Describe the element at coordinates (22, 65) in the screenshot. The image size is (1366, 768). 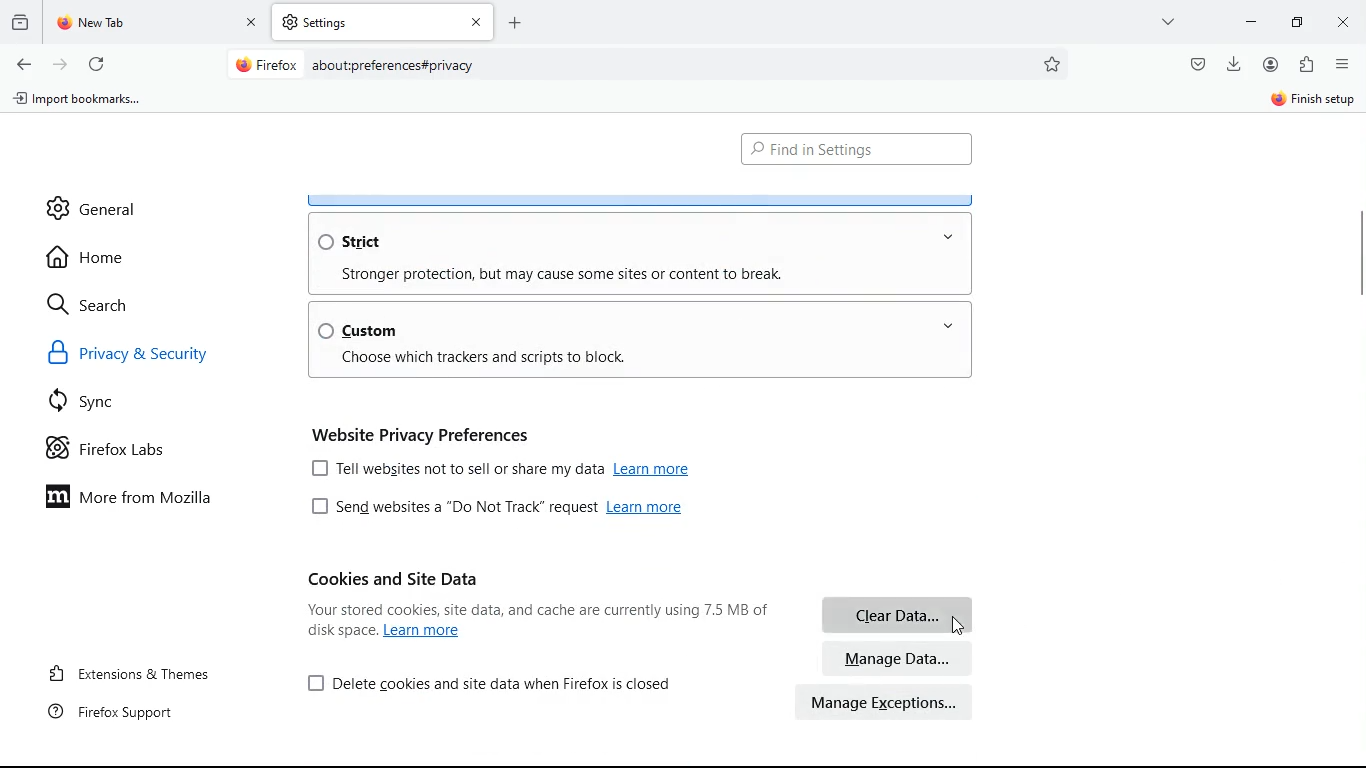
I see `back` at that location.